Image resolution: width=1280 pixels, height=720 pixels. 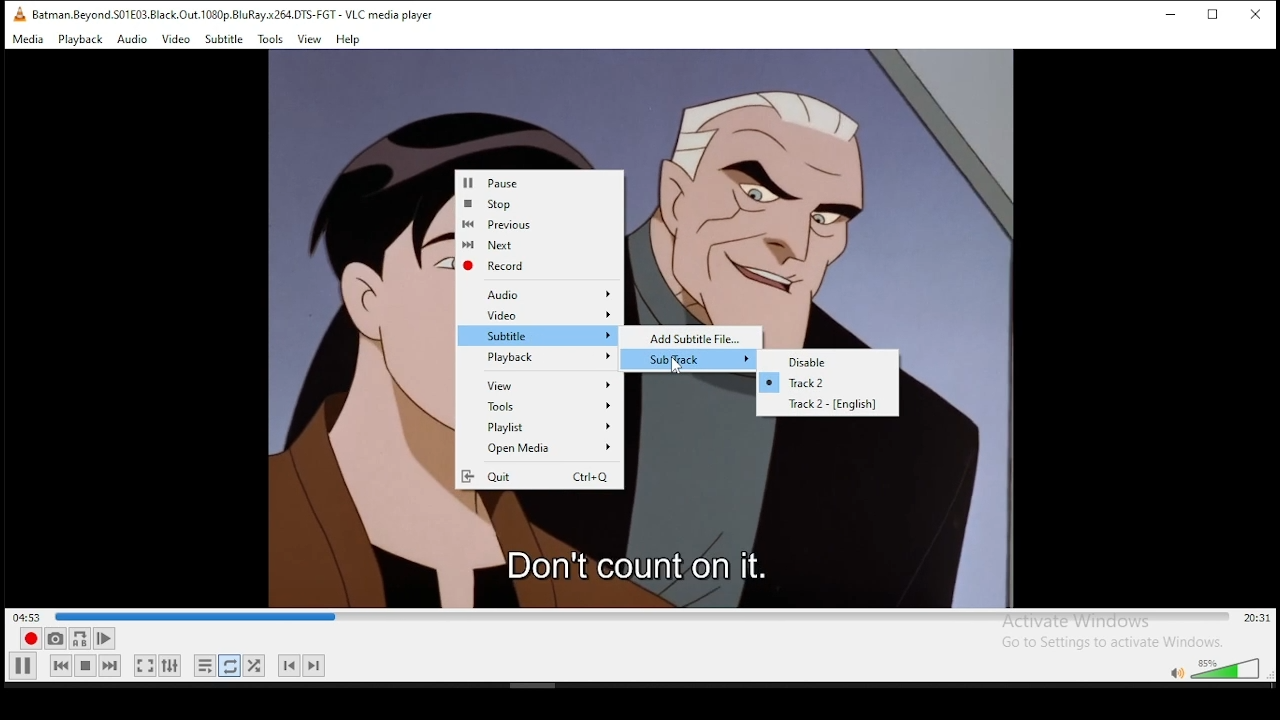 I want to click on Capture Screenshot , so click(x=55, y=638).